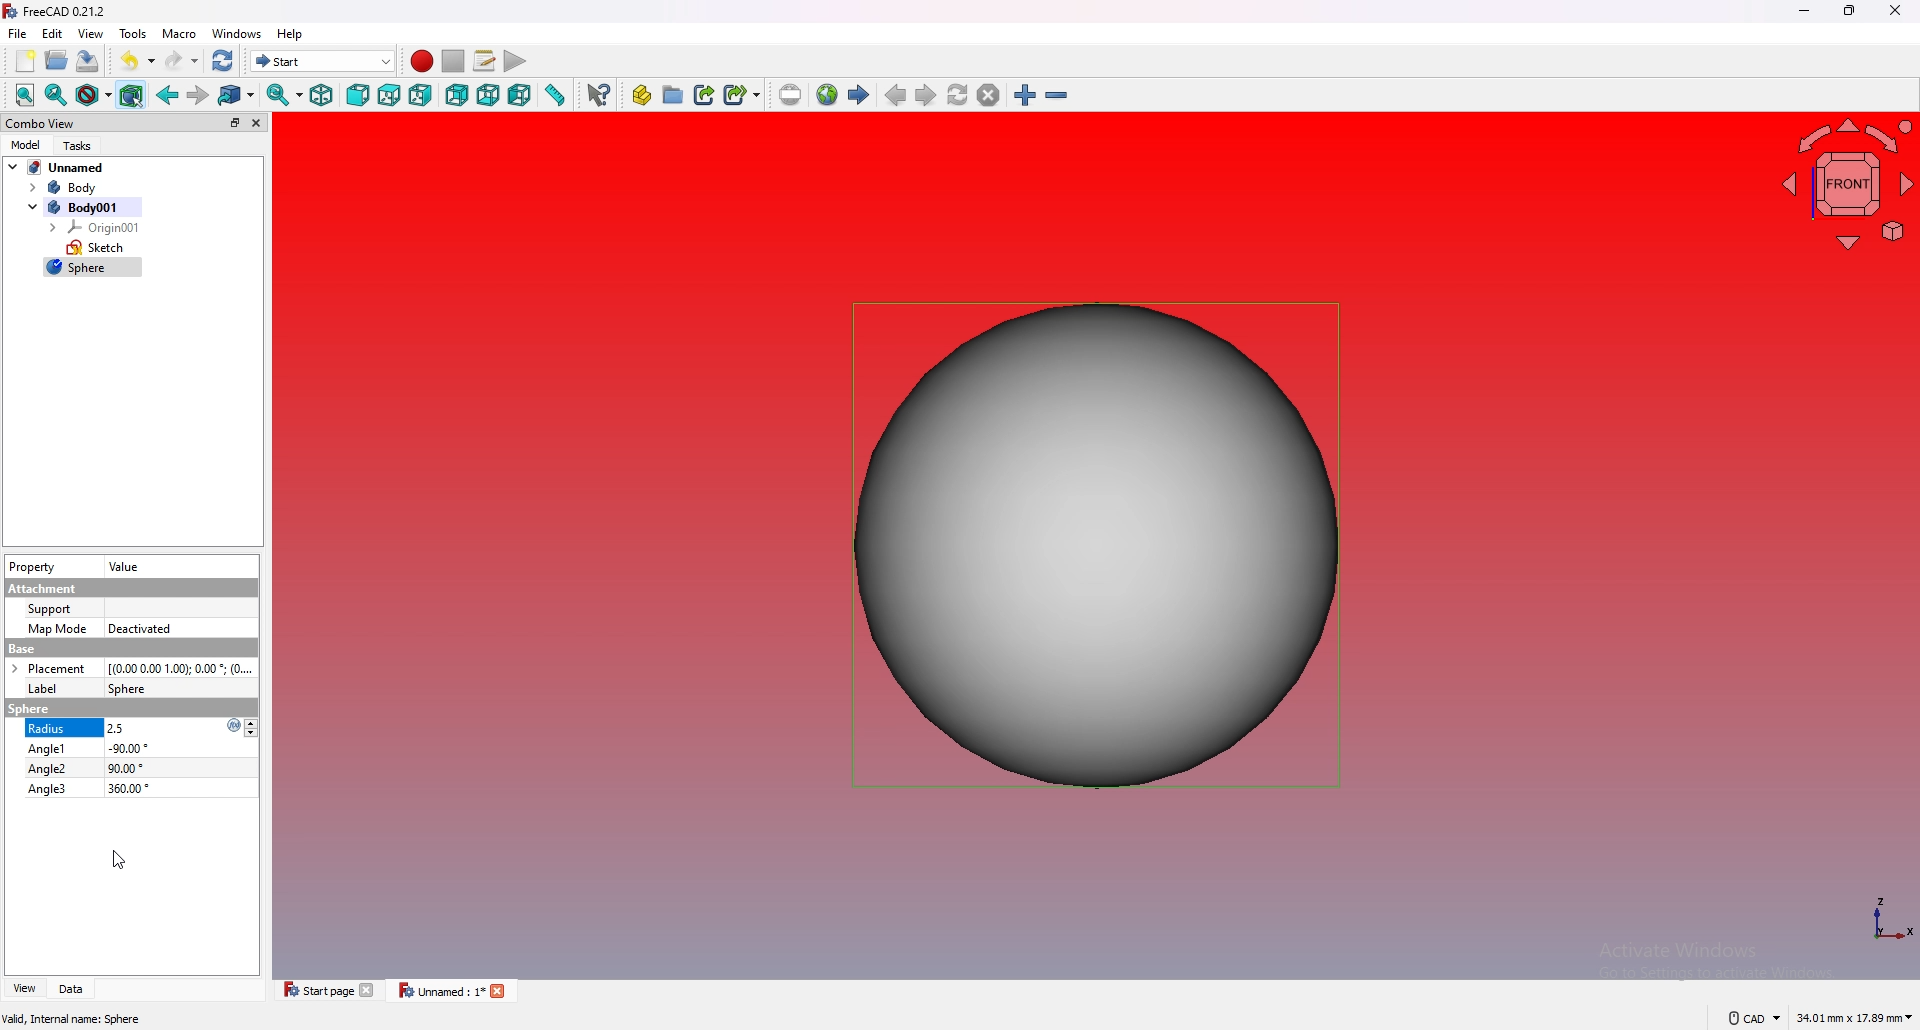 This screenshot has height=1030, width=1920. Describe the element at coordinates (72, 1020) in the screenshot. I see `description` at that location.